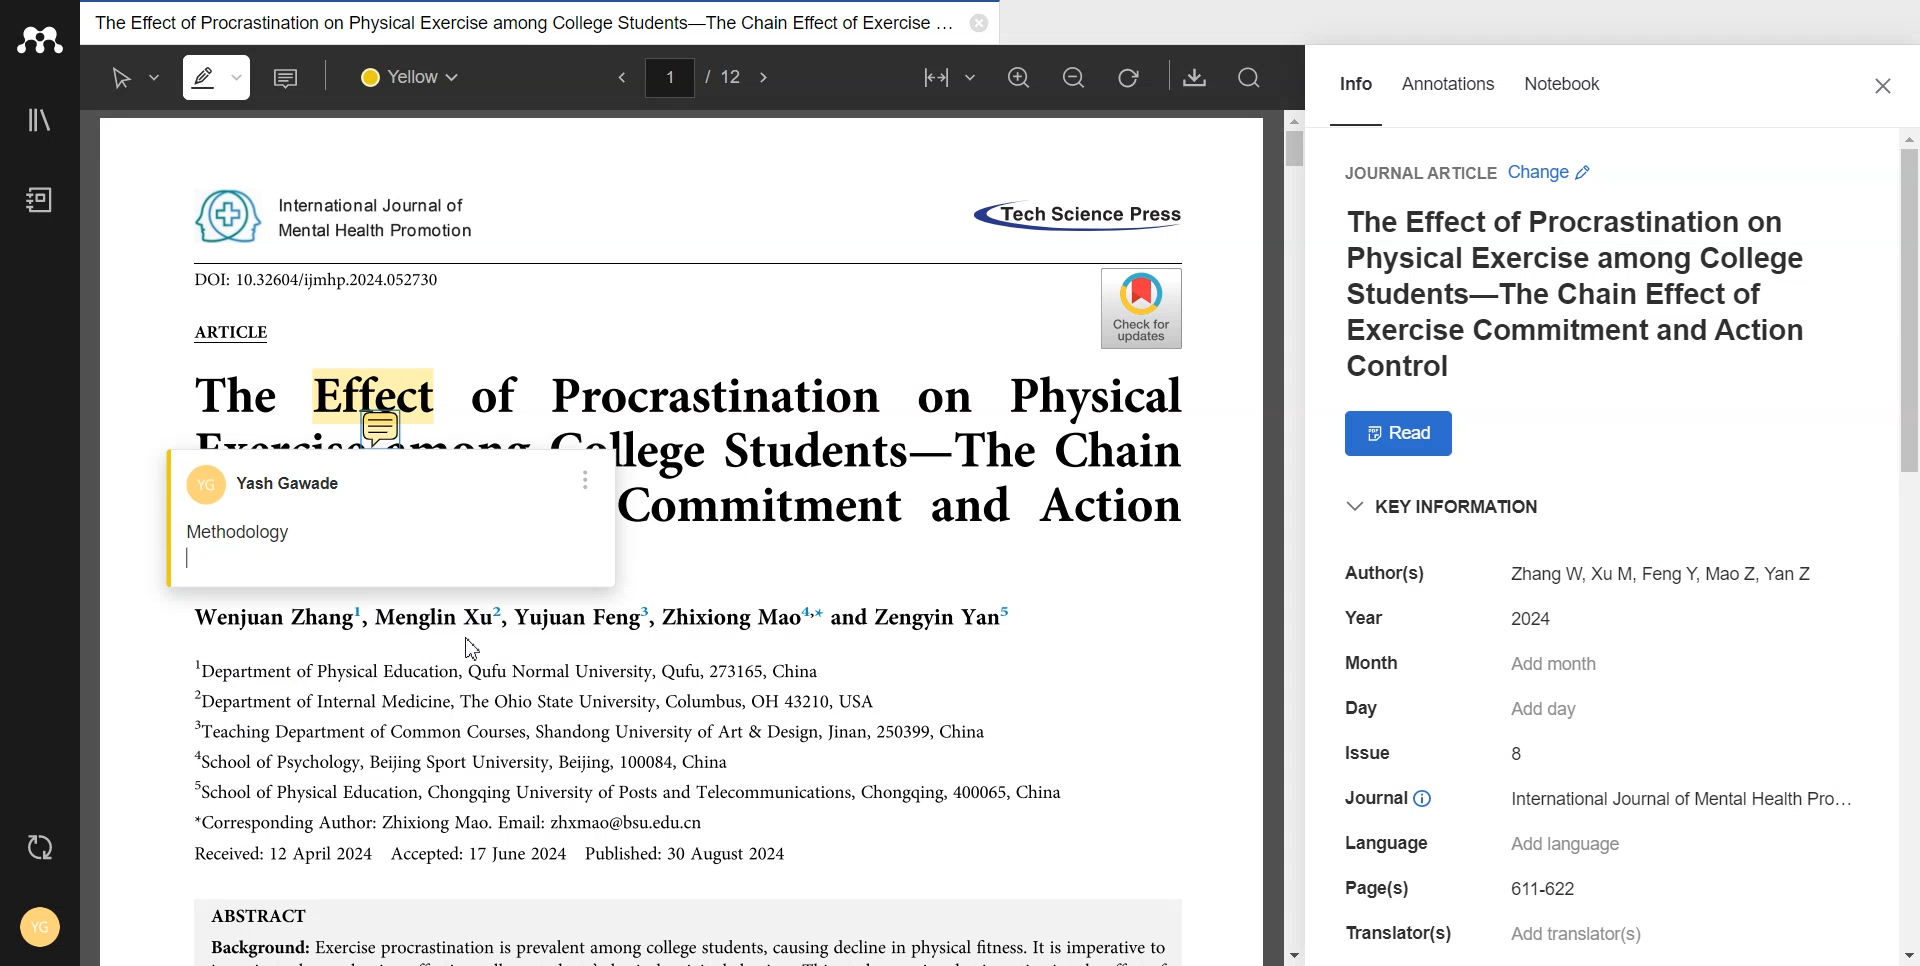  I want to click on Translator(s) Add translator(s), so click(1493, 934).